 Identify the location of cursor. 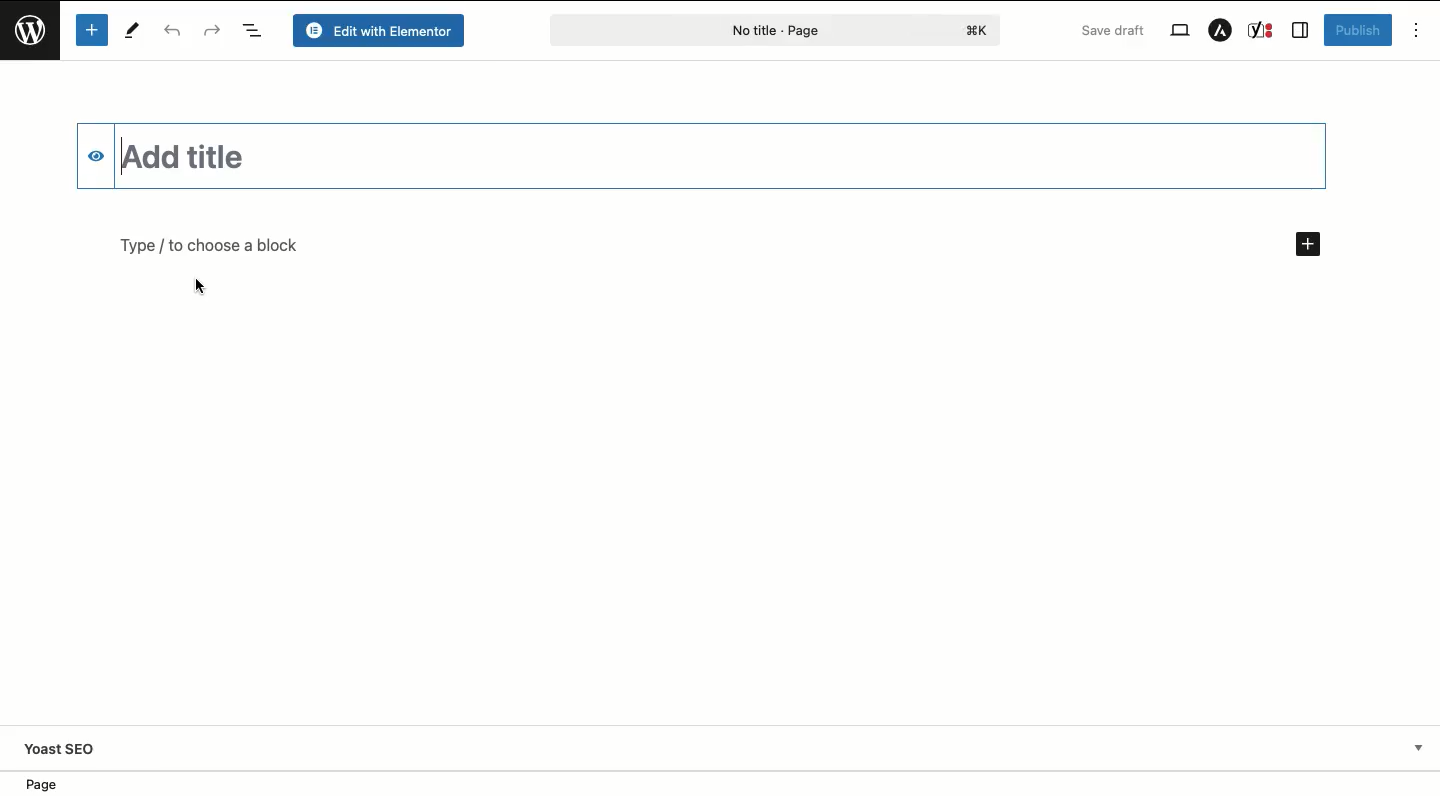
(198, 287).